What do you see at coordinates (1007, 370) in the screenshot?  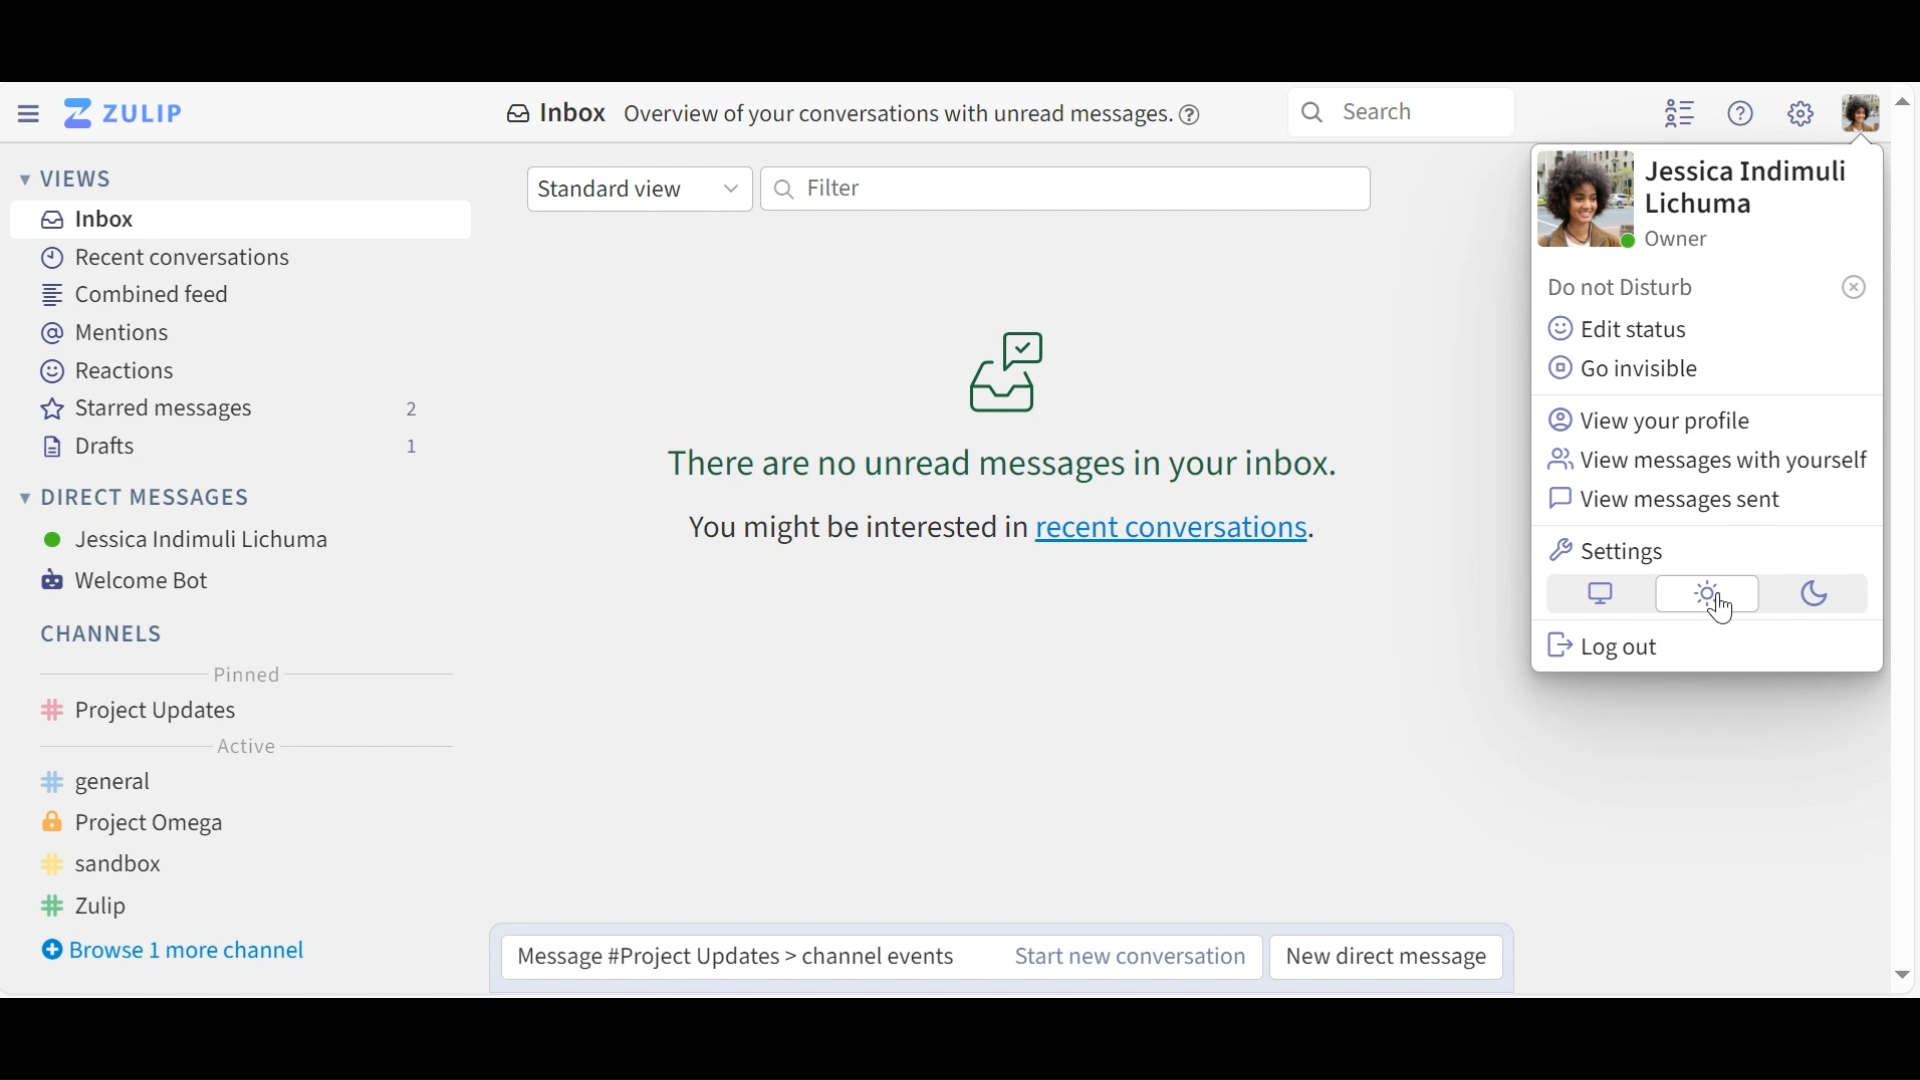 I see `inbox logo` at bounding box center [1007, 370].